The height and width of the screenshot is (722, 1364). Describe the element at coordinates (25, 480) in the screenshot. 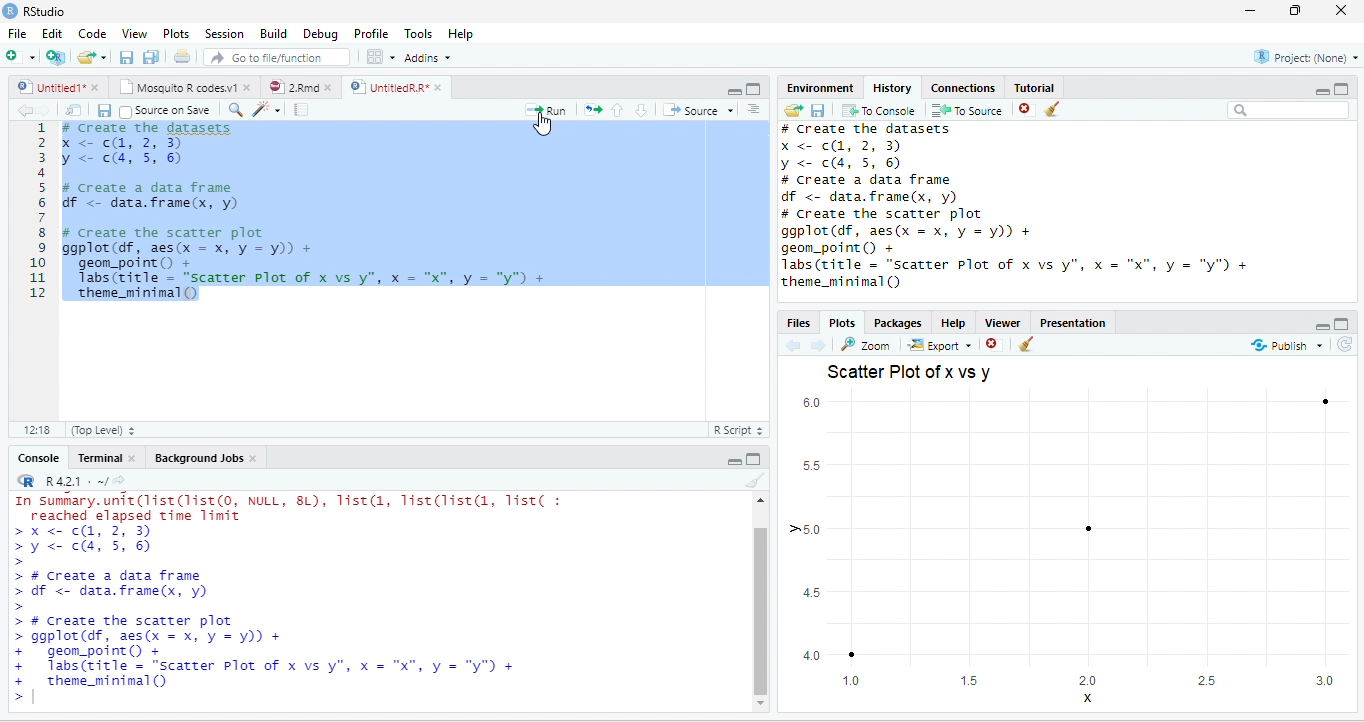

I see `R` at that location.